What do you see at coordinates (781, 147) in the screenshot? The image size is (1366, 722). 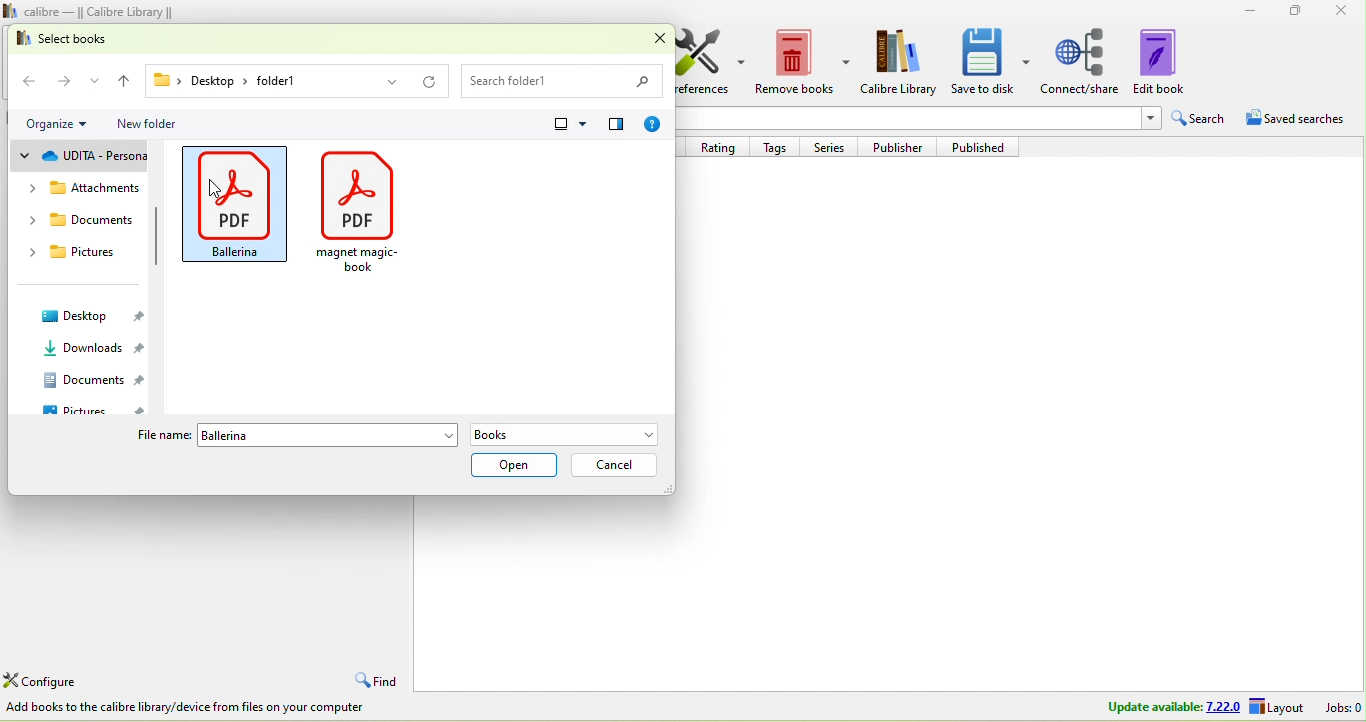 I see `tags` at bounding box center [781, 147].